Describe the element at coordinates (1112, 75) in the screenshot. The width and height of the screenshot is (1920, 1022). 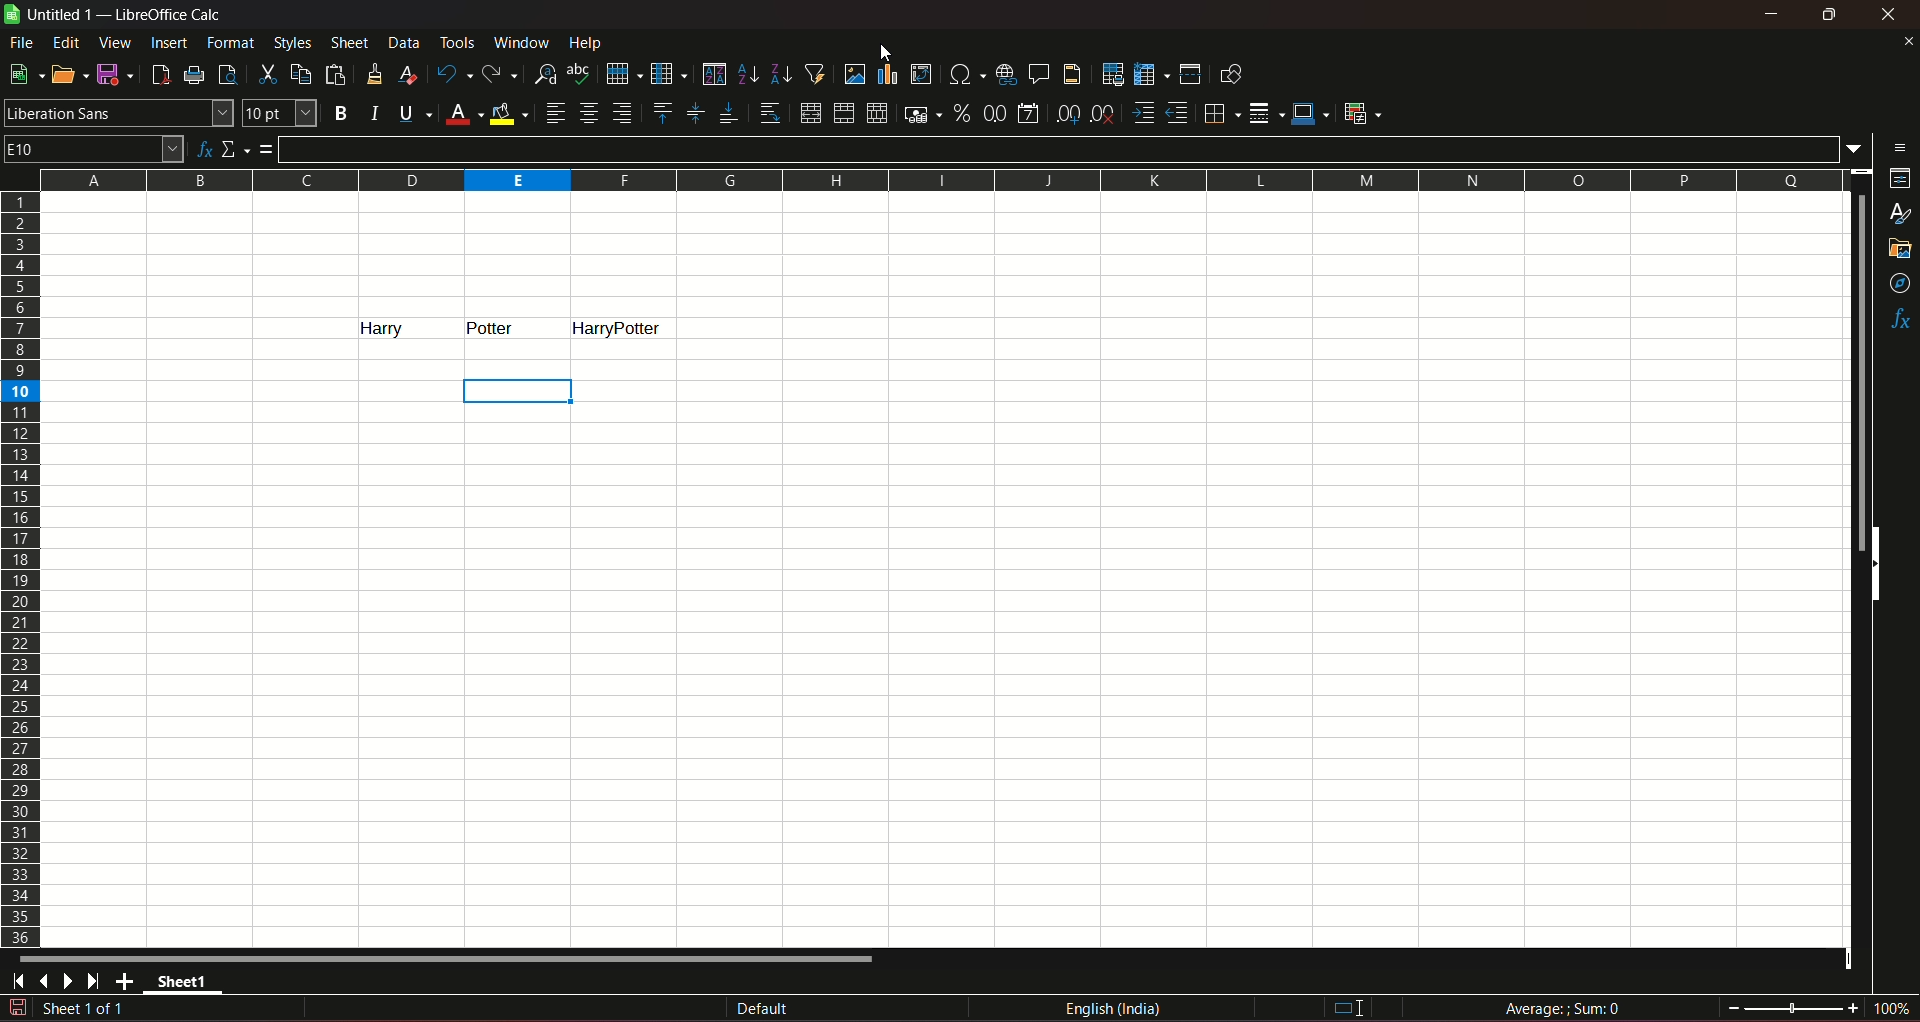
I see `define print area` at that location.